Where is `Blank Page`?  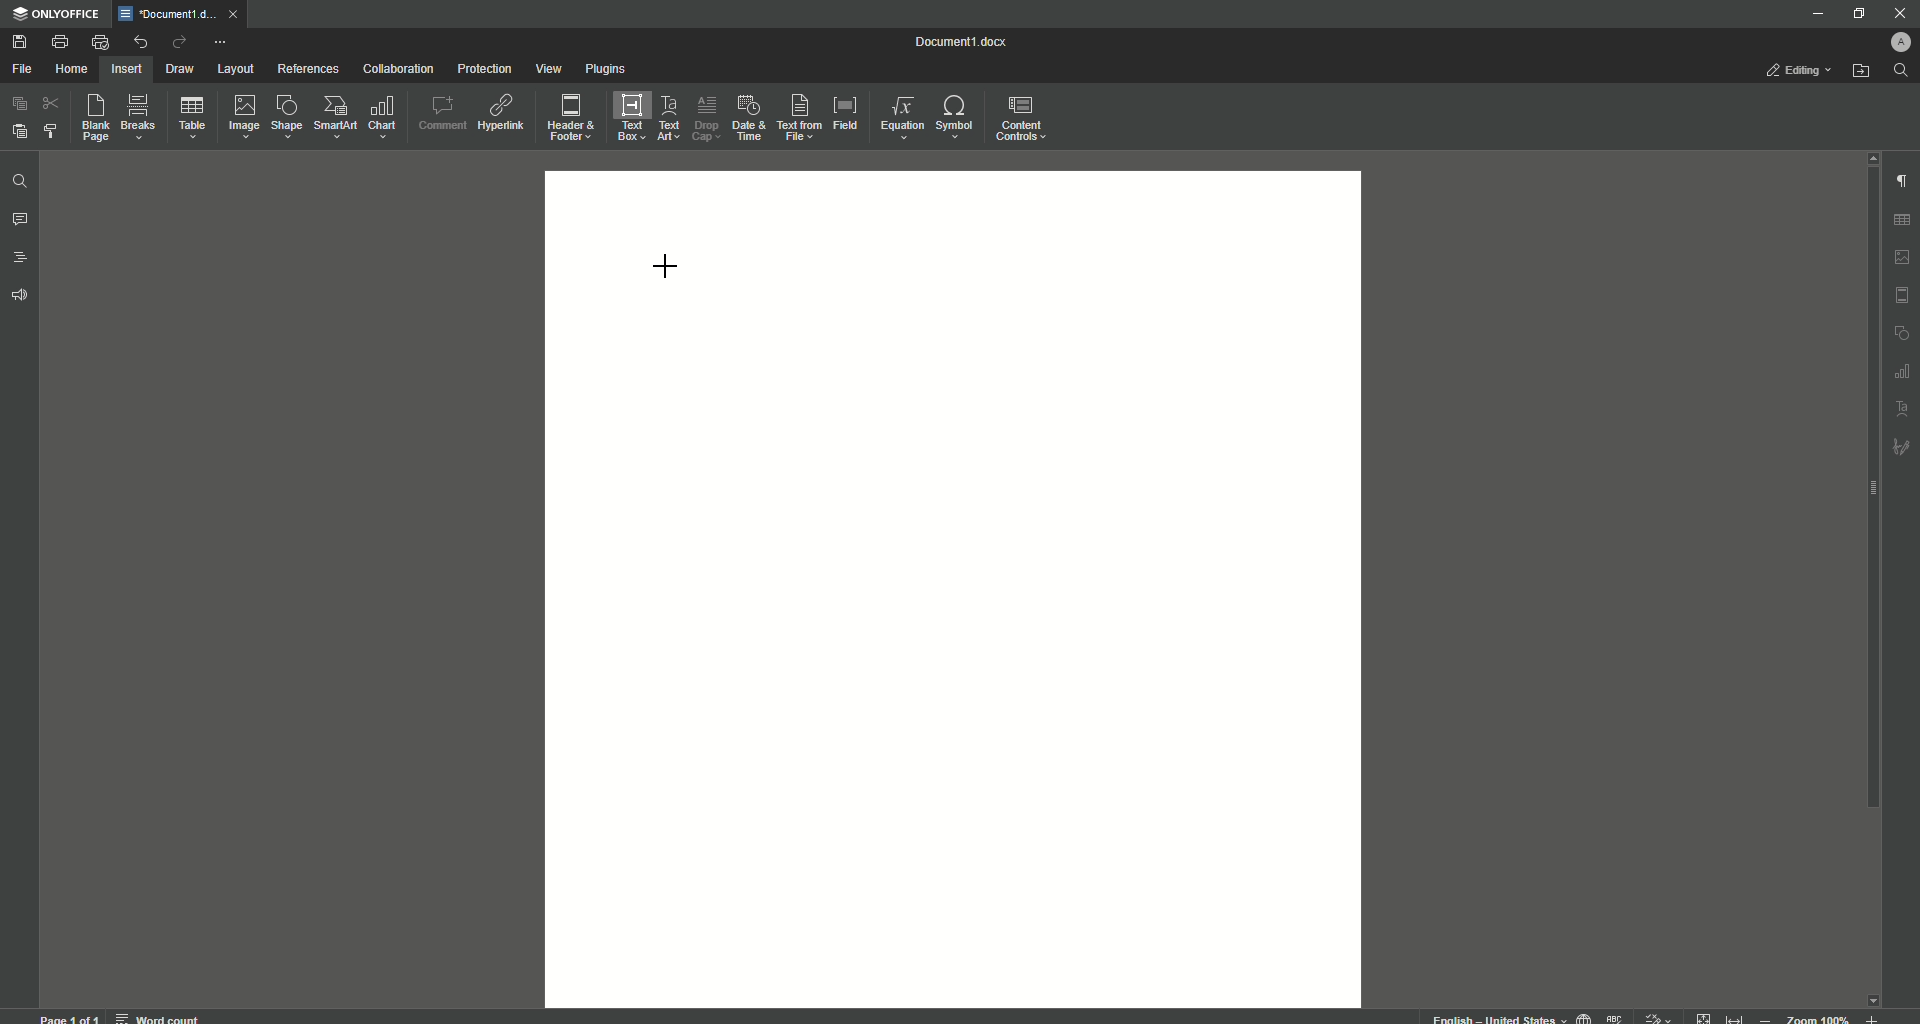
Blank Page is located at coordinates (97, 117).